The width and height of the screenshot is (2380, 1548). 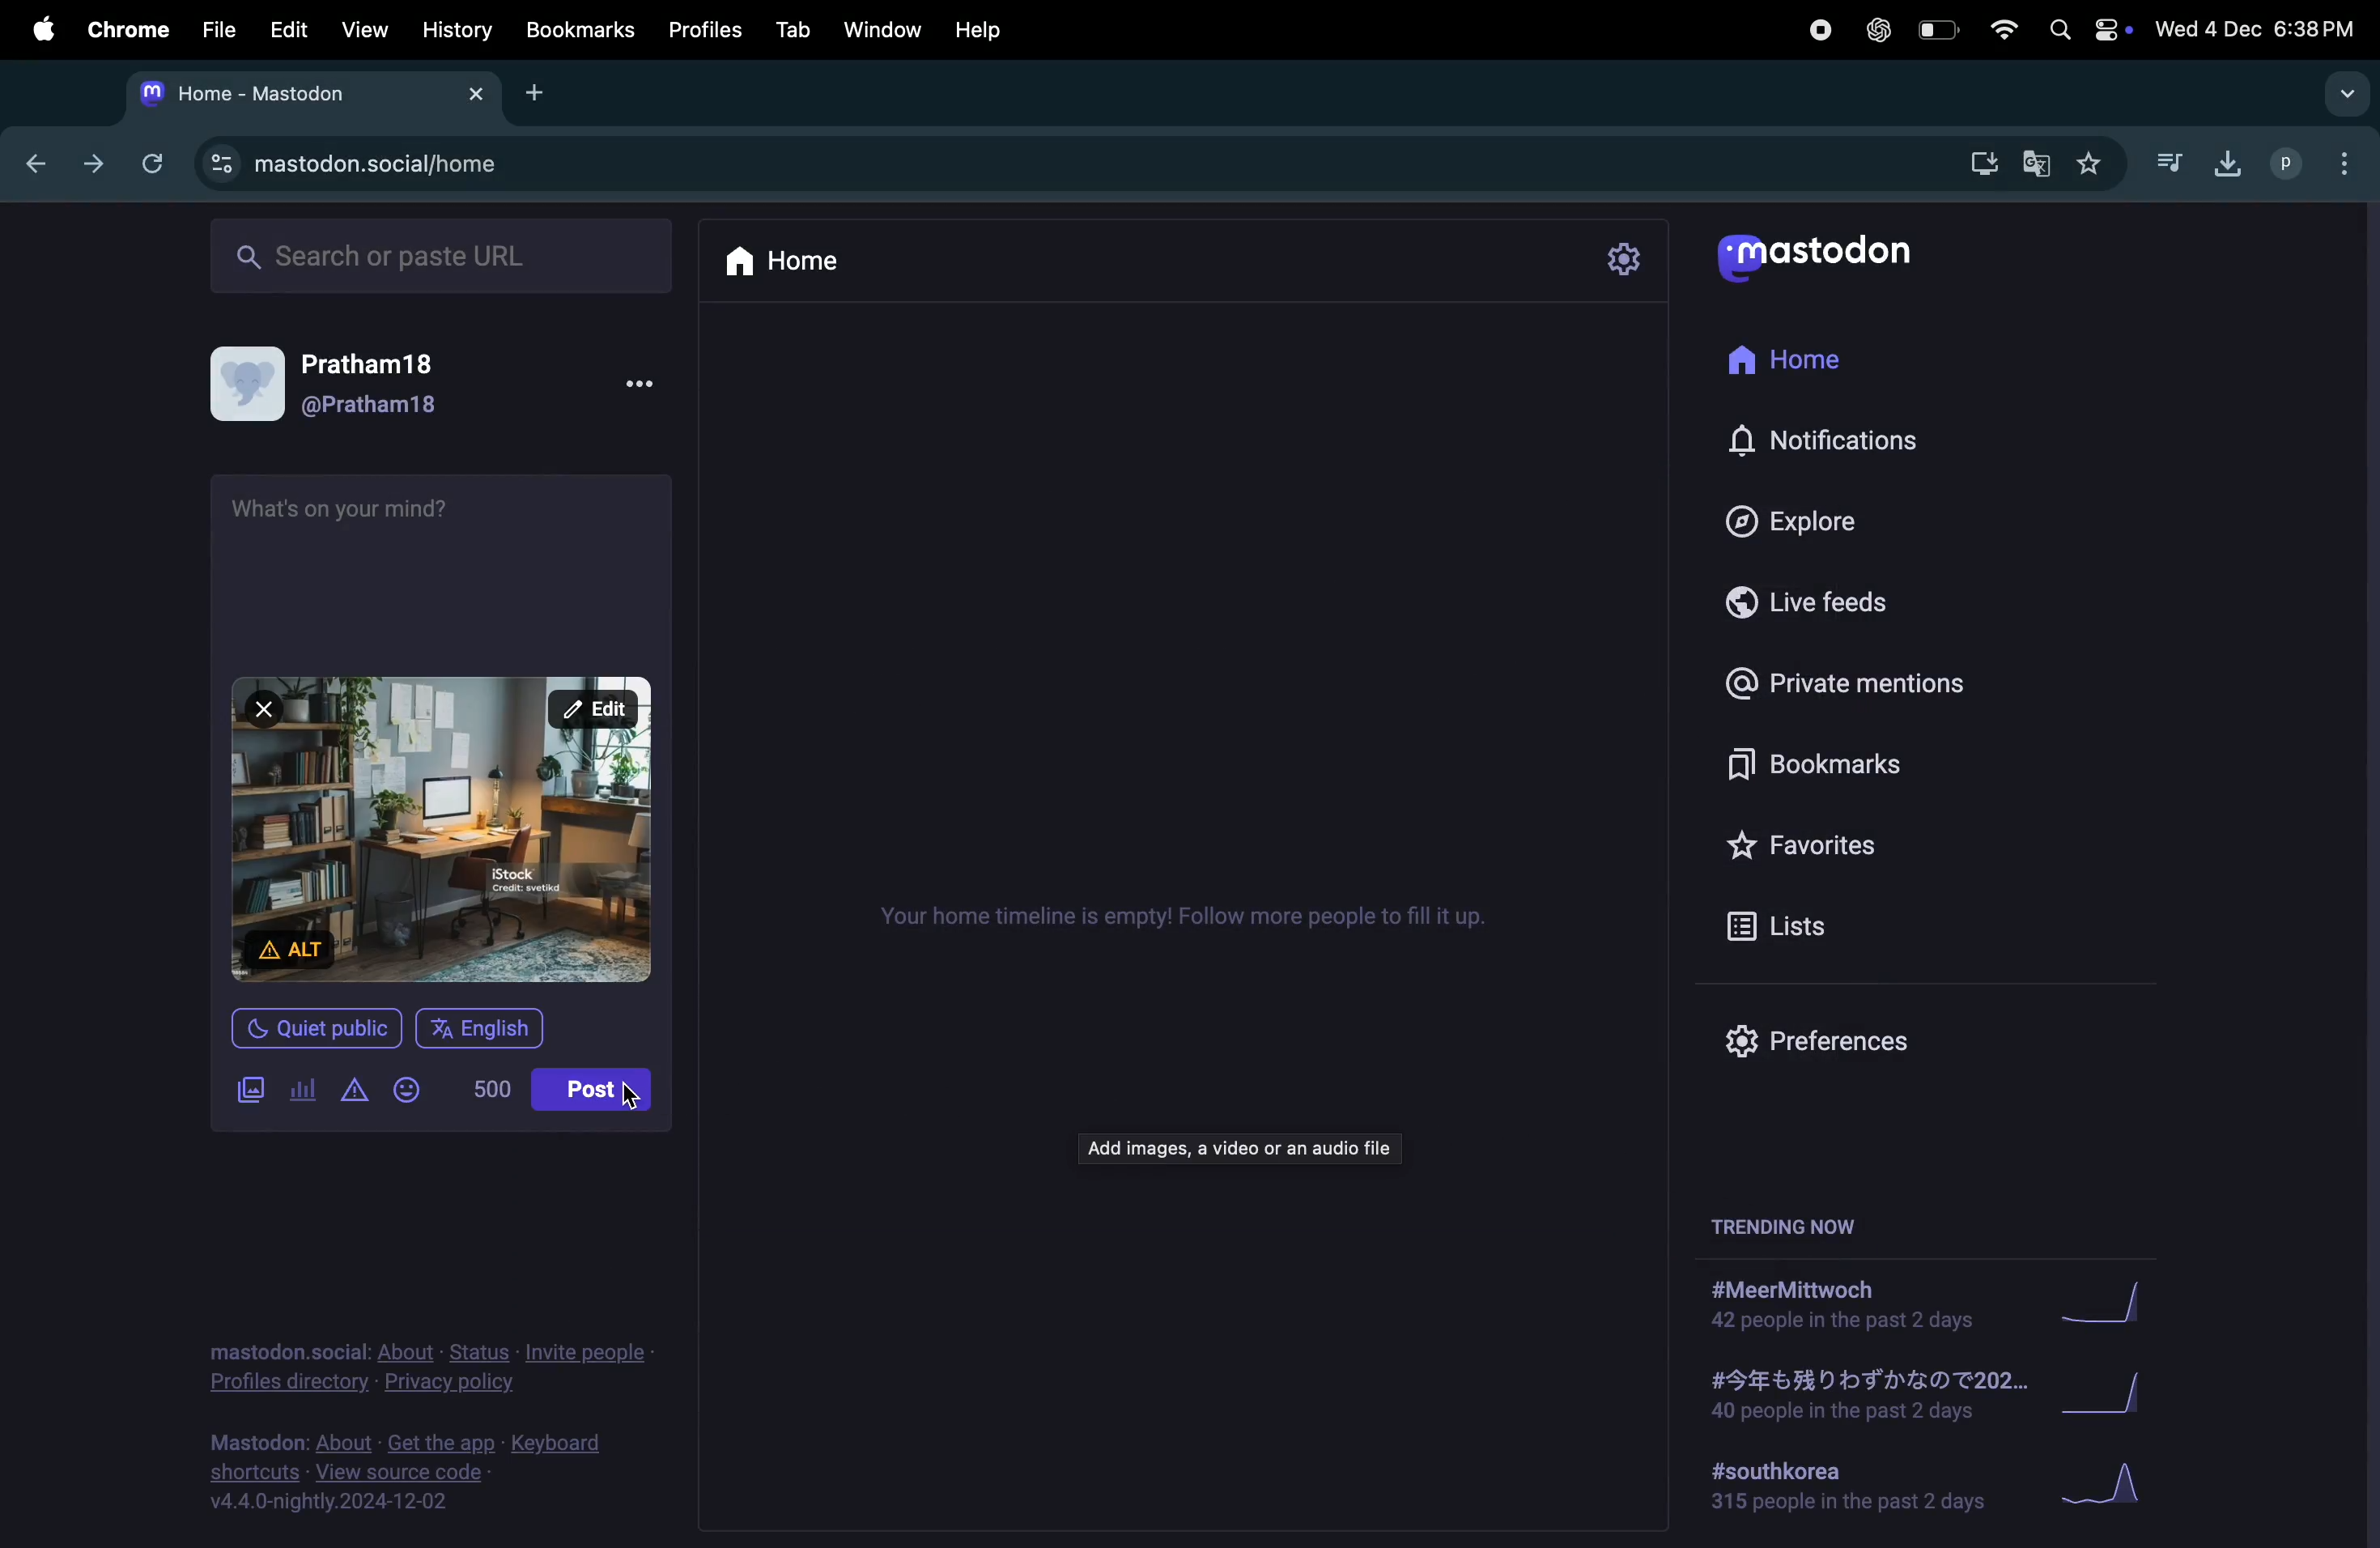 I want to click on notification, so click(x=1841, y=451).